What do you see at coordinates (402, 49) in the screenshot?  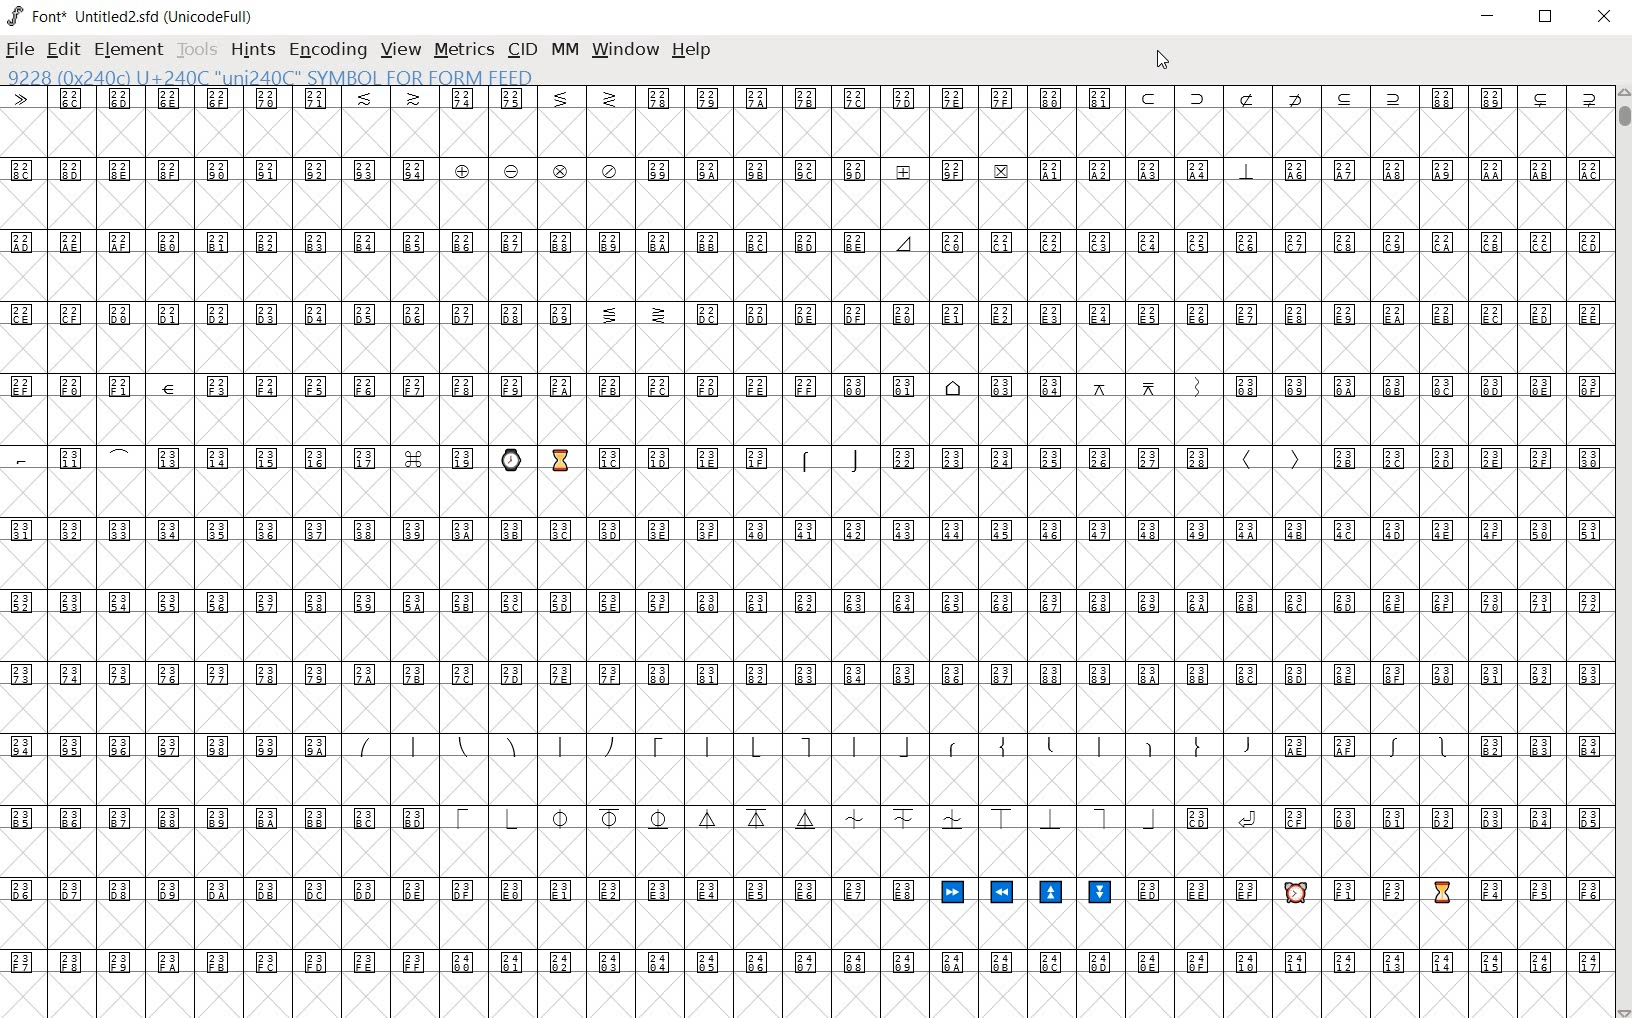 I see `view` at bounding box center [402, 49].